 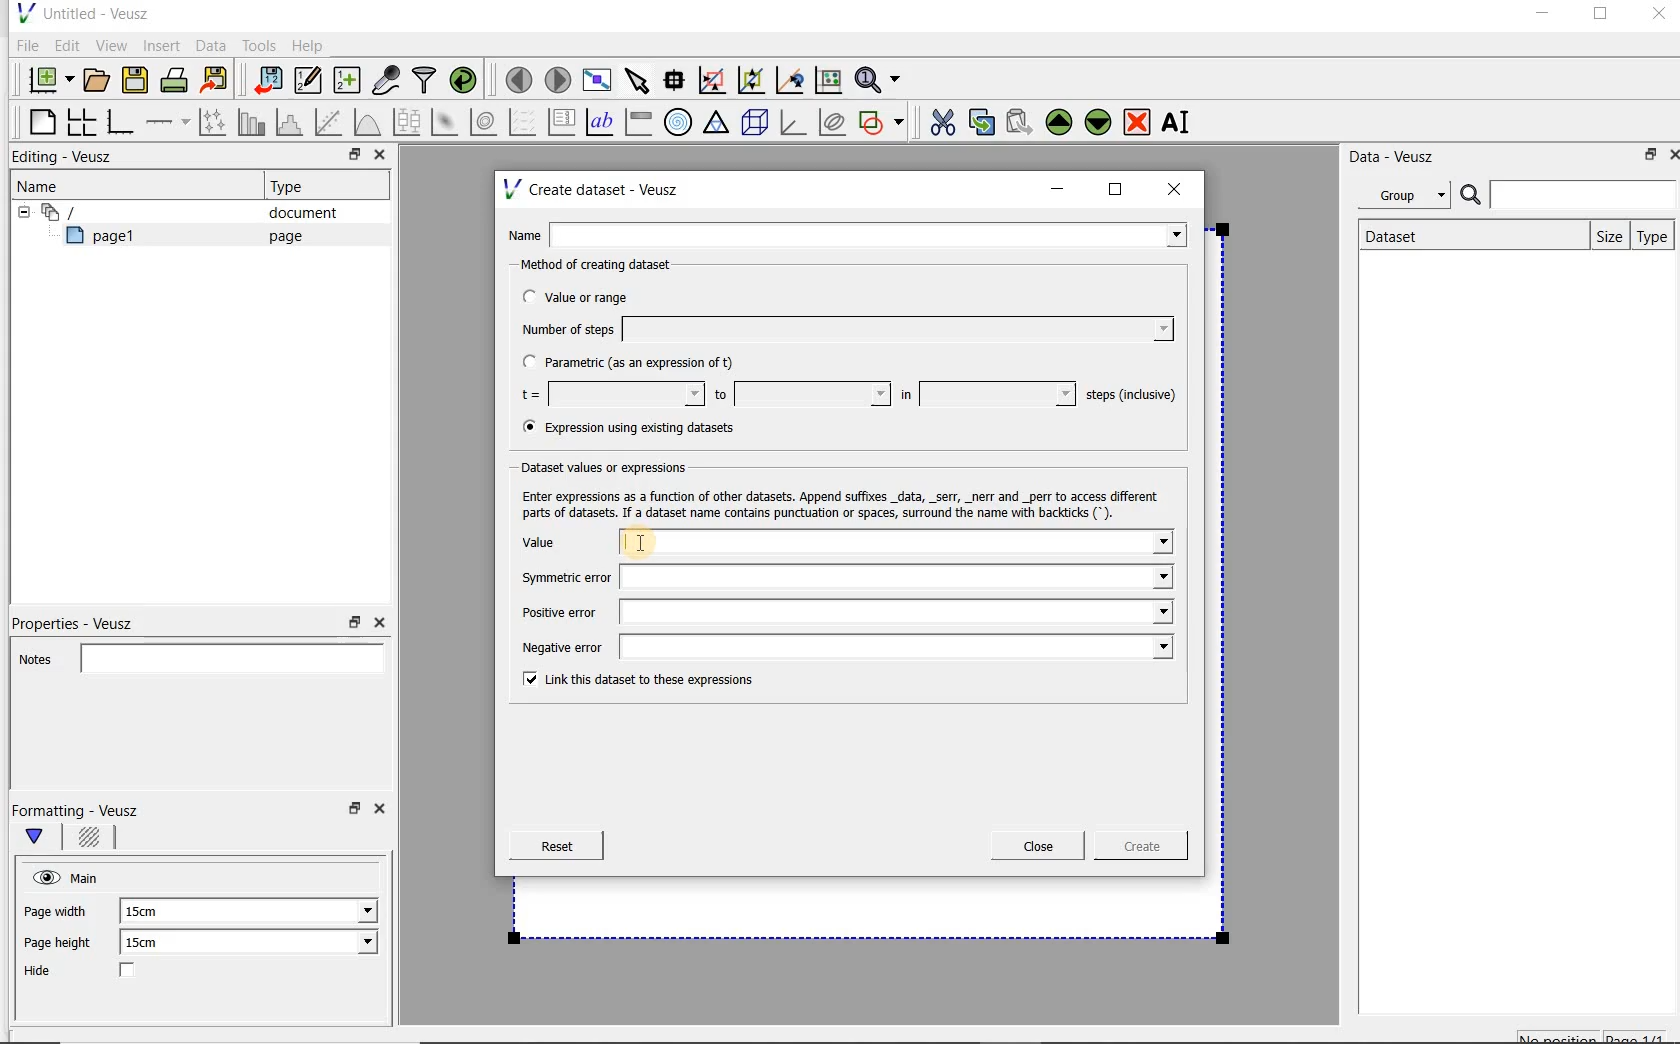 I want to click on Close, so click(x=378, y=623).